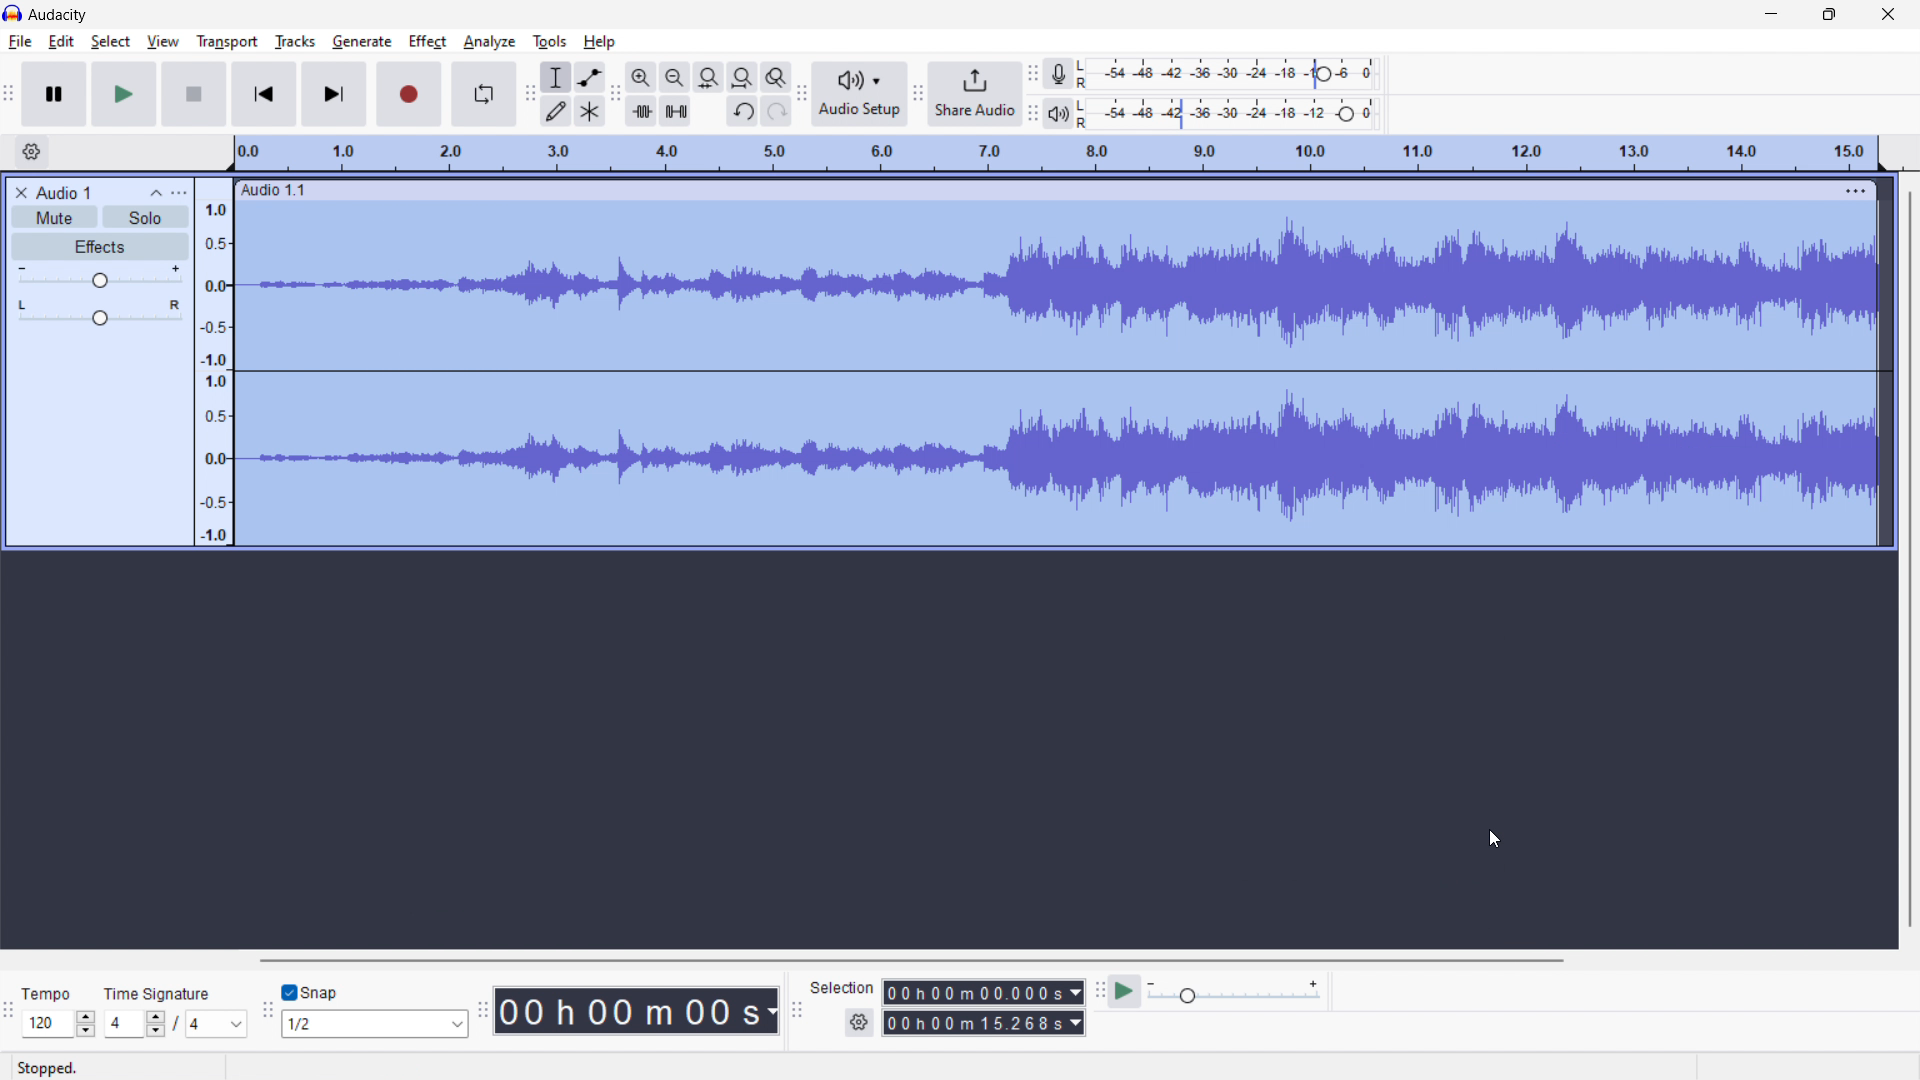 The height and width of the screenshot is (1080, 1920). I want to click on play, so click(125, 94).